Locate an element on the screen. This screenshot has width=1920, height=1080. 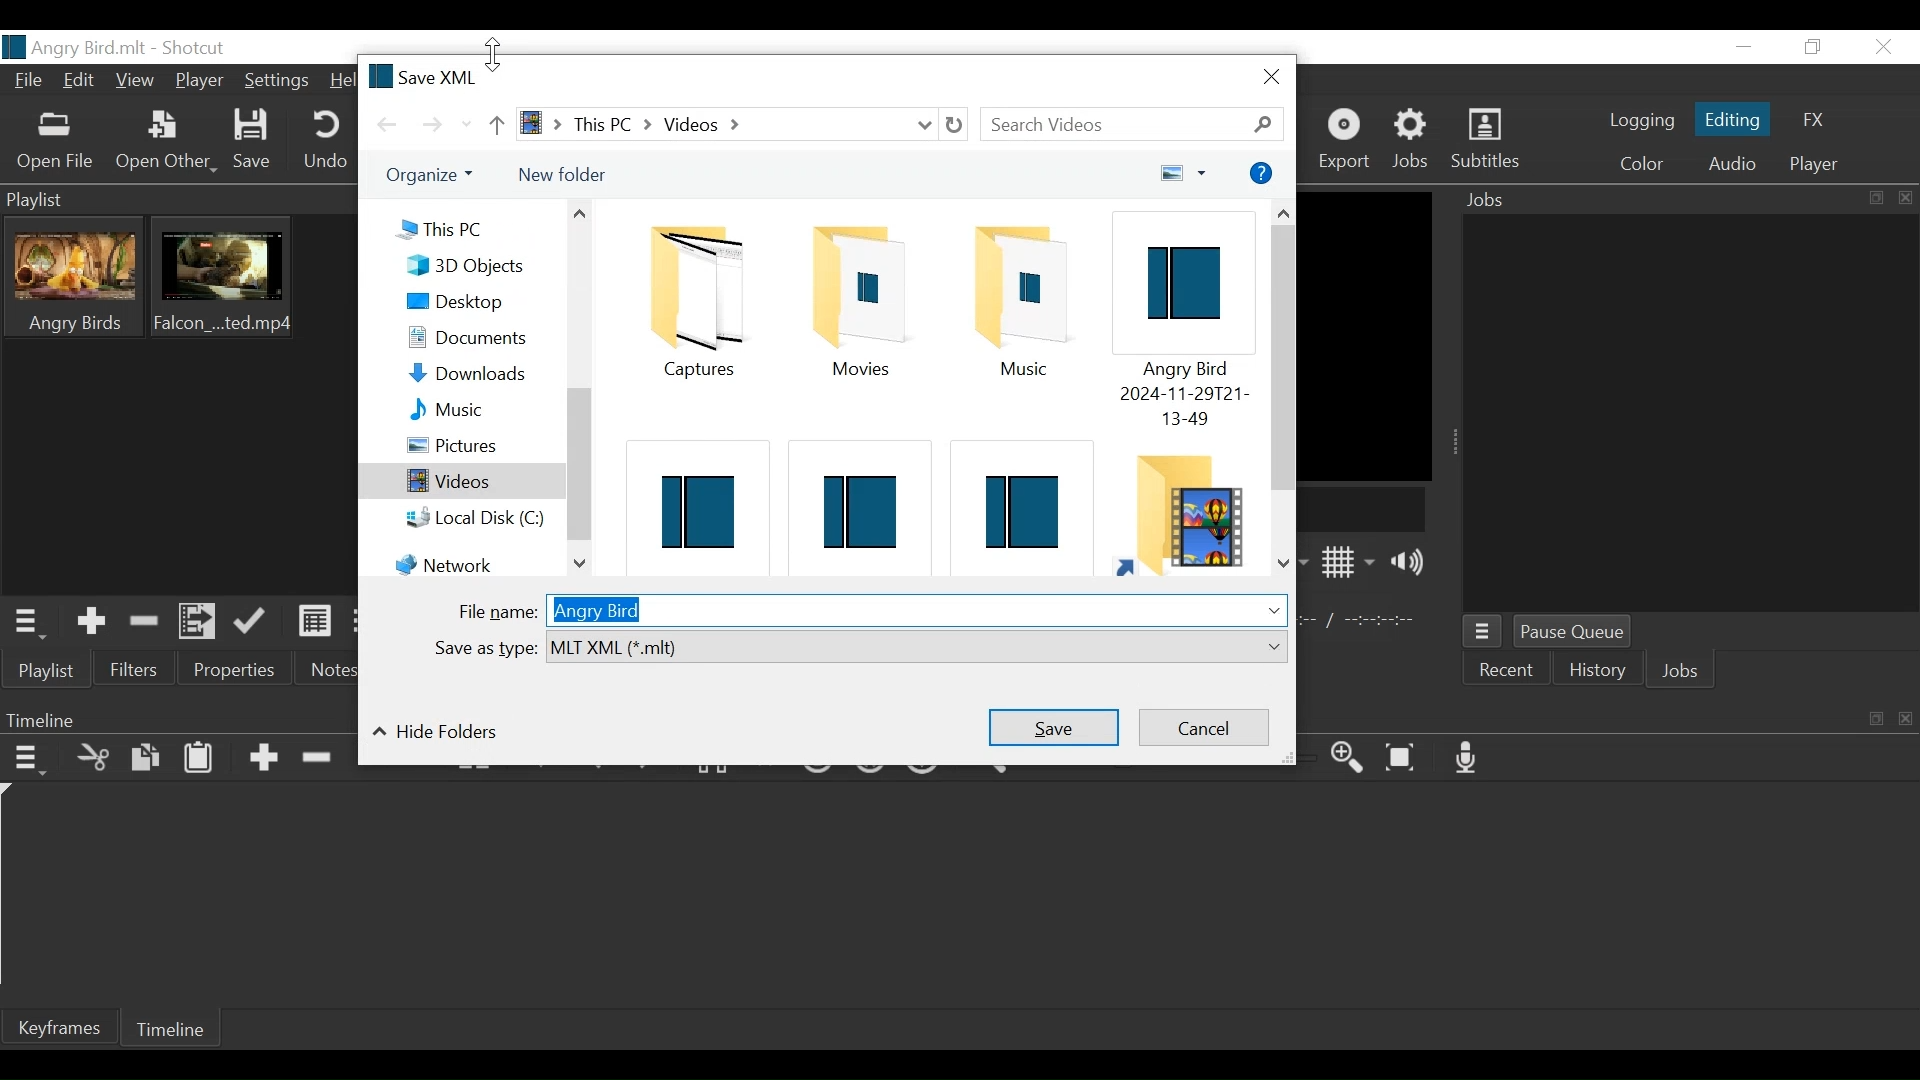
Append is located at coordinates (263, 758).